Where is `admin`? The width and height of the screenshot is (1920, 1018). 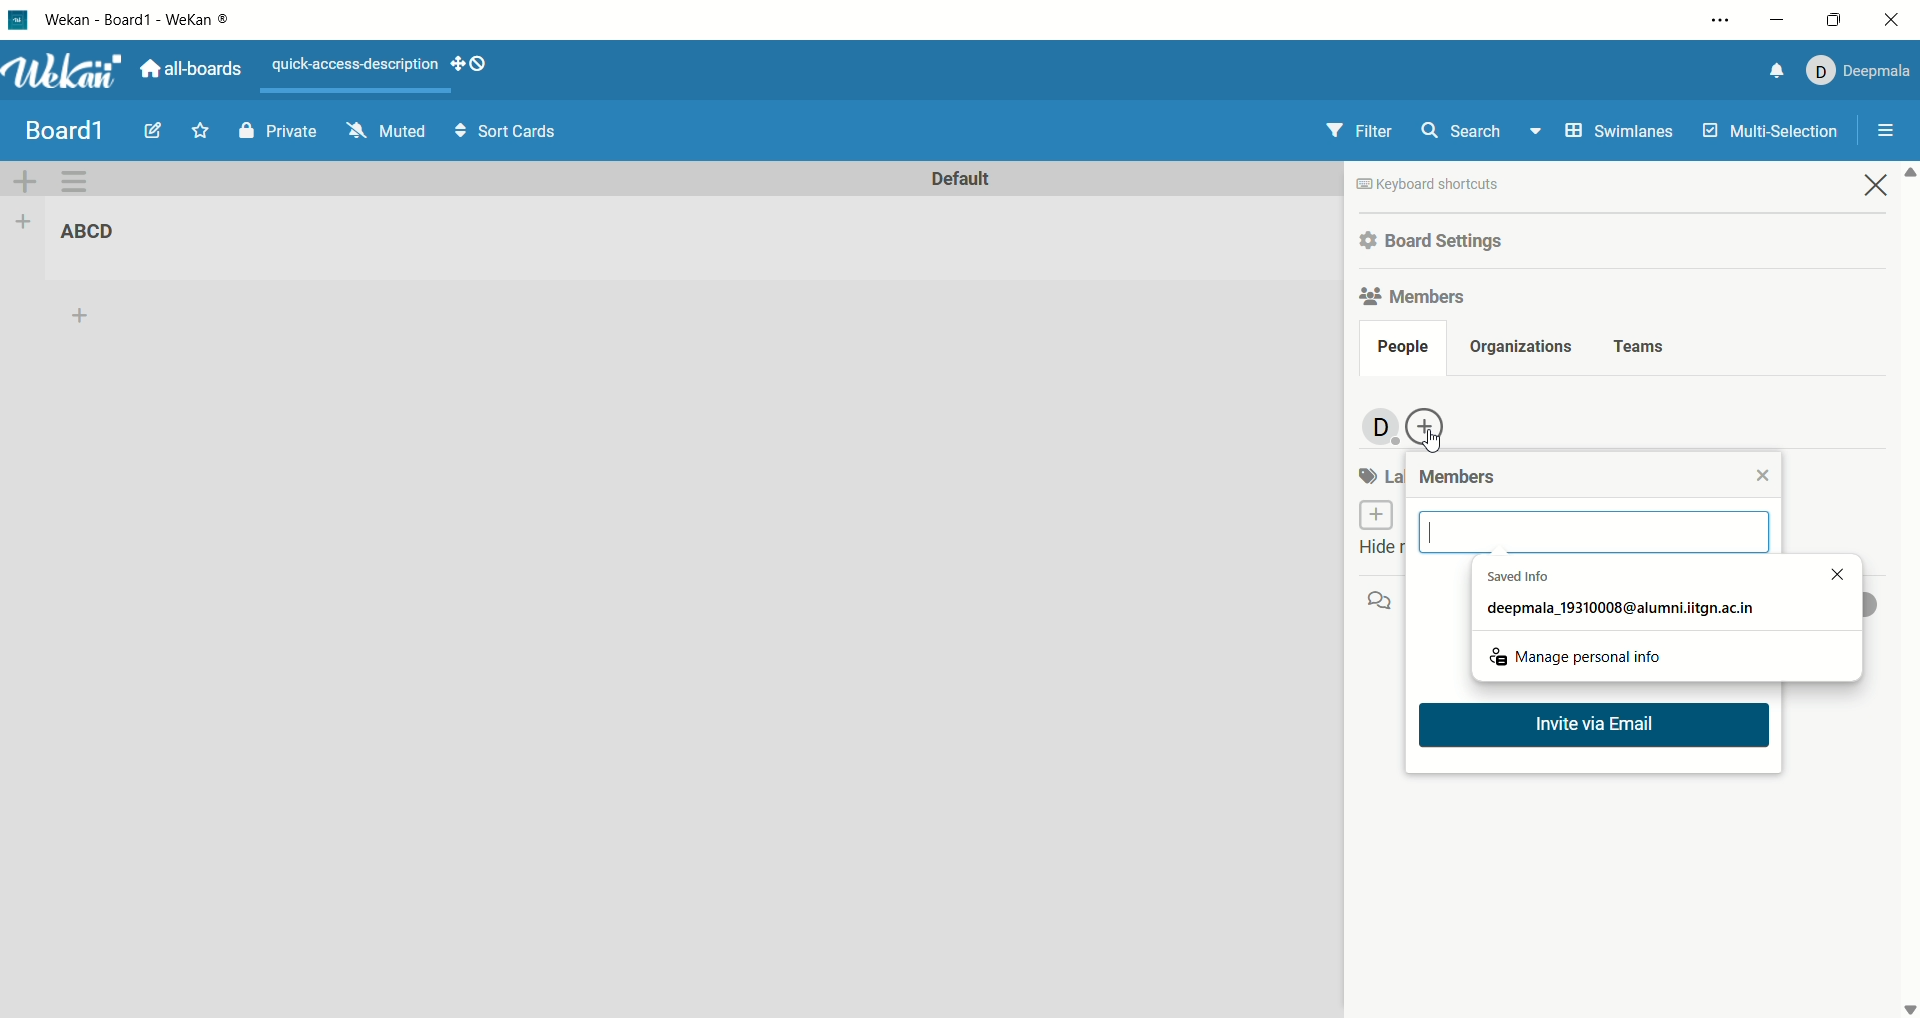 admin is located at coordinates (1376, 428).